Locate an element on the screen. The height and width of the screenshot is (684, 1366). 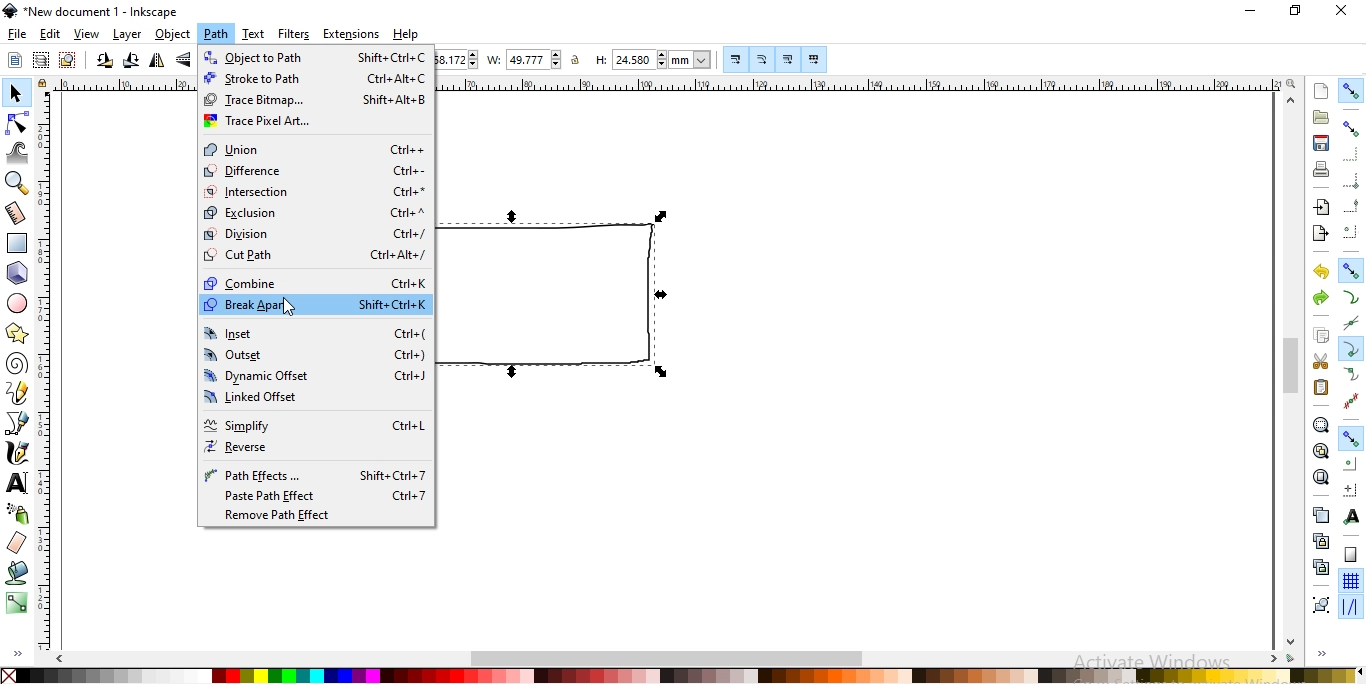
extensions is located at coordinates (351, 34).